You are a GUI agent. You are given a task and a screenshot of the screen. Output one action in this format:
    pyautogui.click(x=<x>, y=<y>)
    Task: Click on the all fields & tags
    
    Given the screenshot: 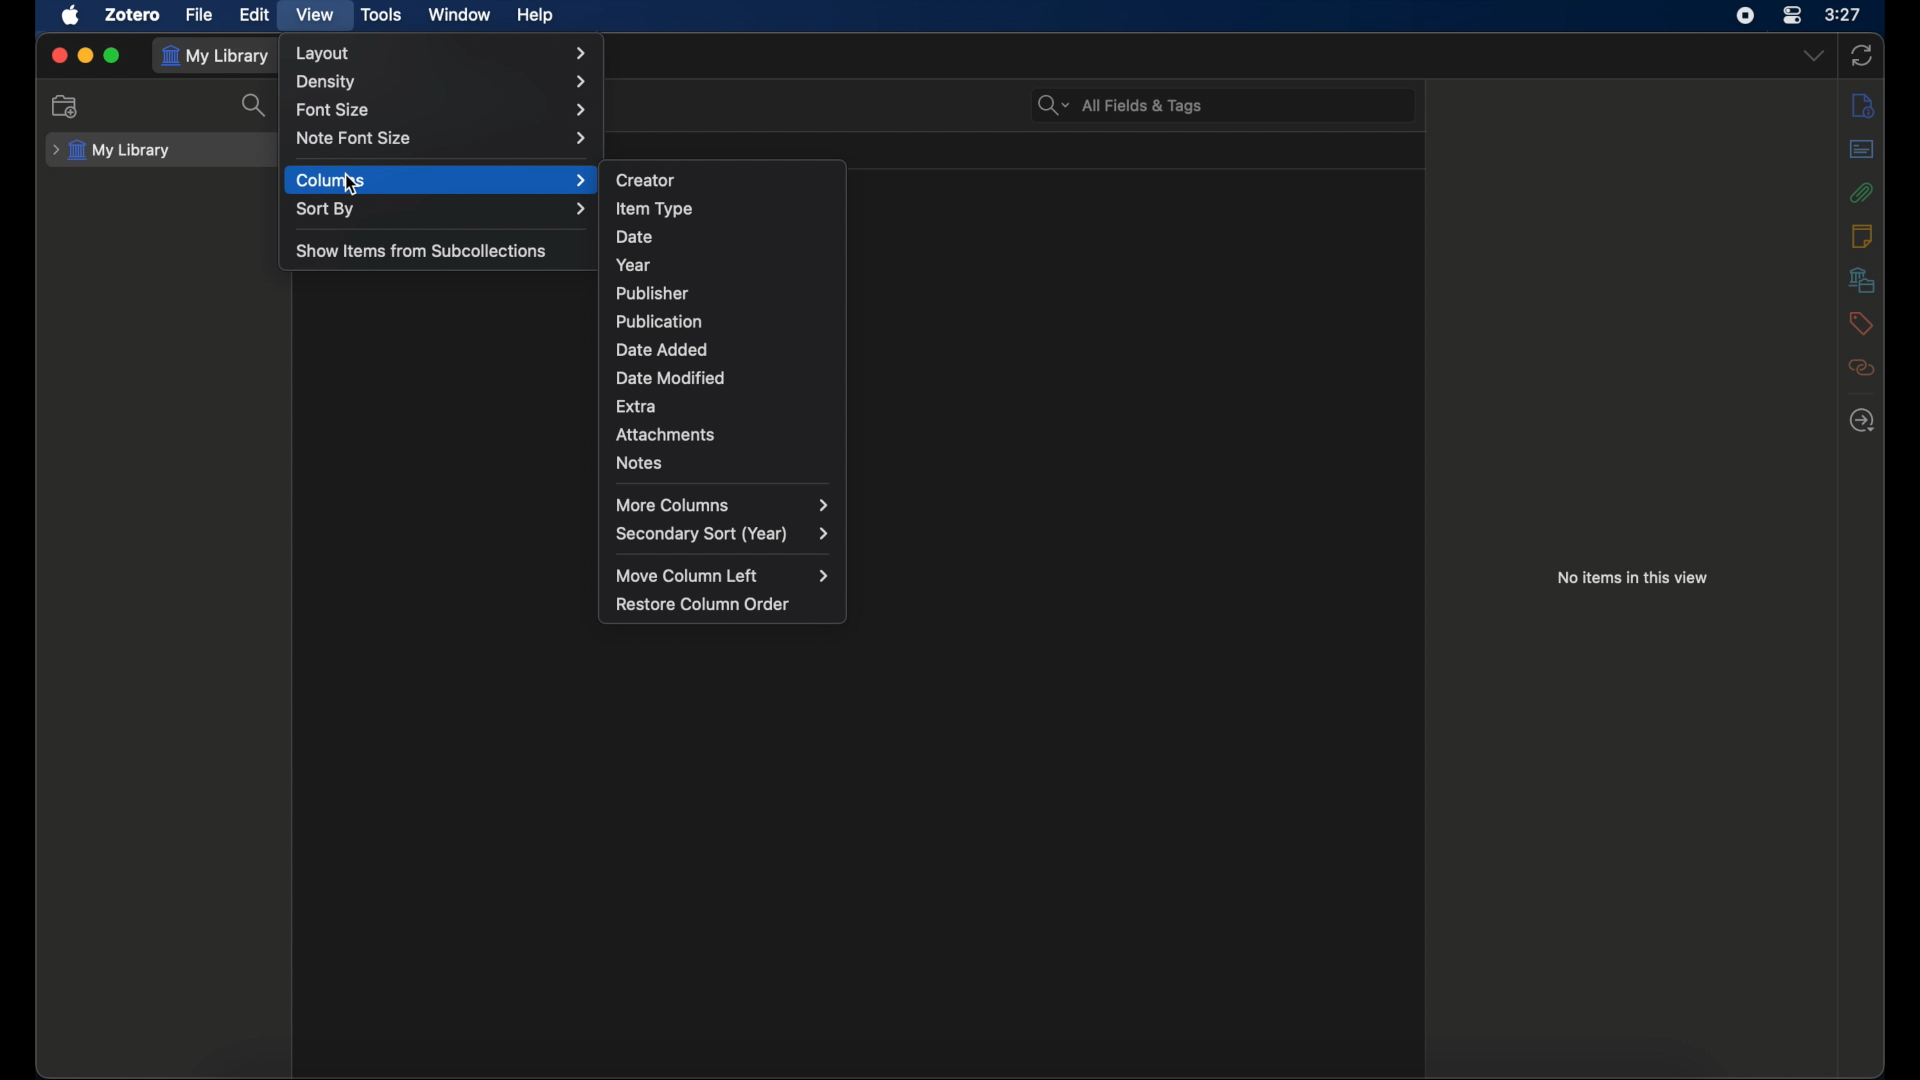 What is the action you would take?
    pyautogui.click(x=1121, y=105)
    